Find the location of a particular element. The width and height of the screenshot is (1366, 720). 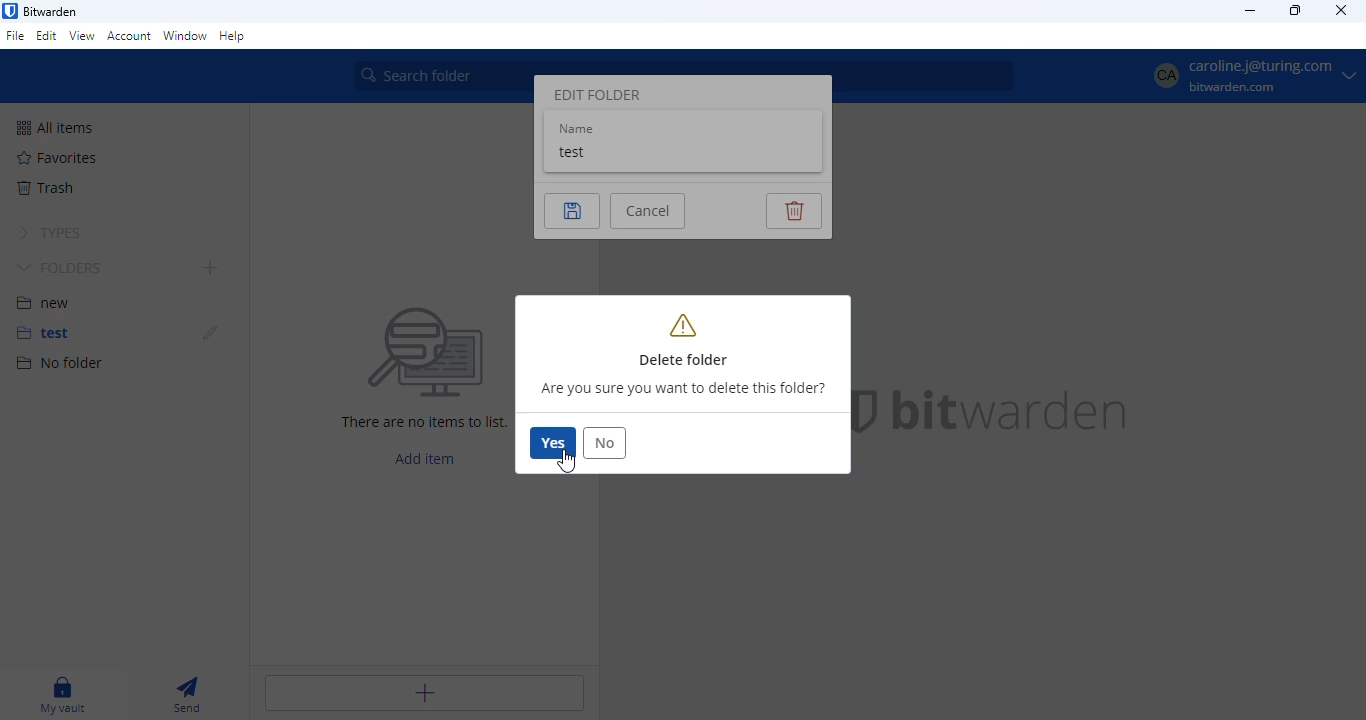

close is located at coordinates (1342, 10).